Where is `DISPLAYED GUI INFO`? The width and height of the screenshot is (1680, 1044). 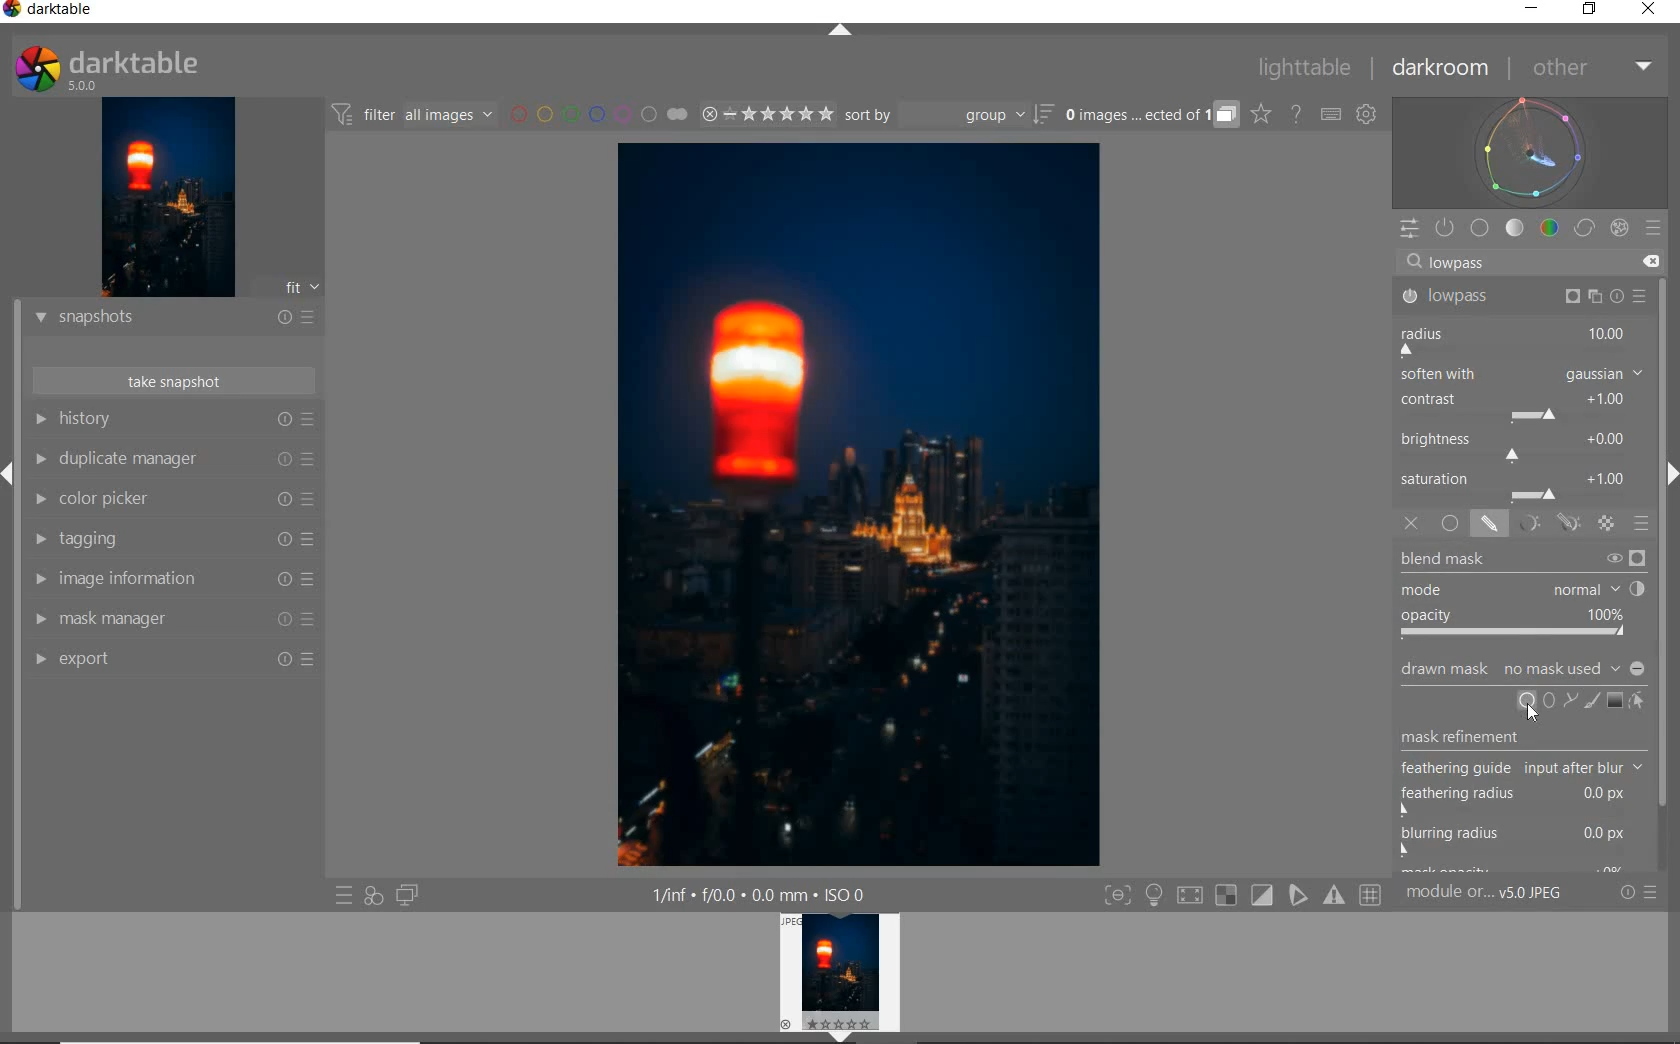 DISPLAYED GUI INFO is located at coordinates (760, 893).